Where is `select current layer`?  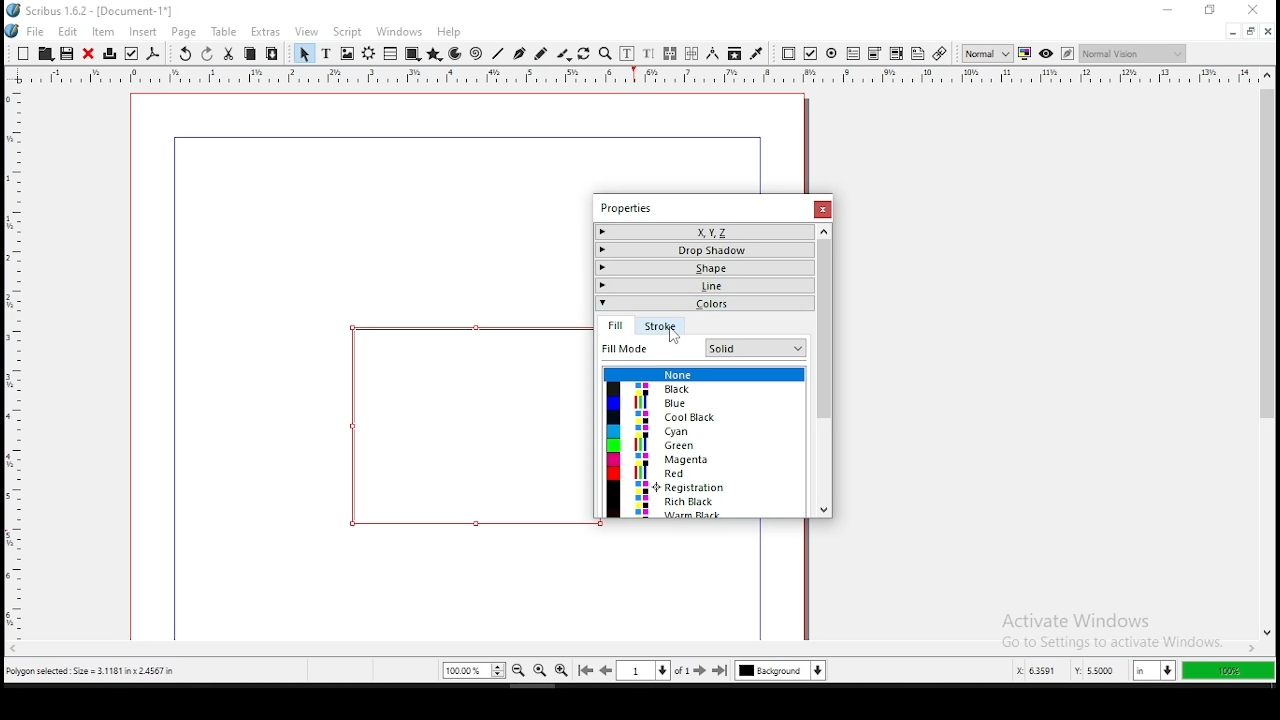 select current layer is located at coordinates (780, 670).